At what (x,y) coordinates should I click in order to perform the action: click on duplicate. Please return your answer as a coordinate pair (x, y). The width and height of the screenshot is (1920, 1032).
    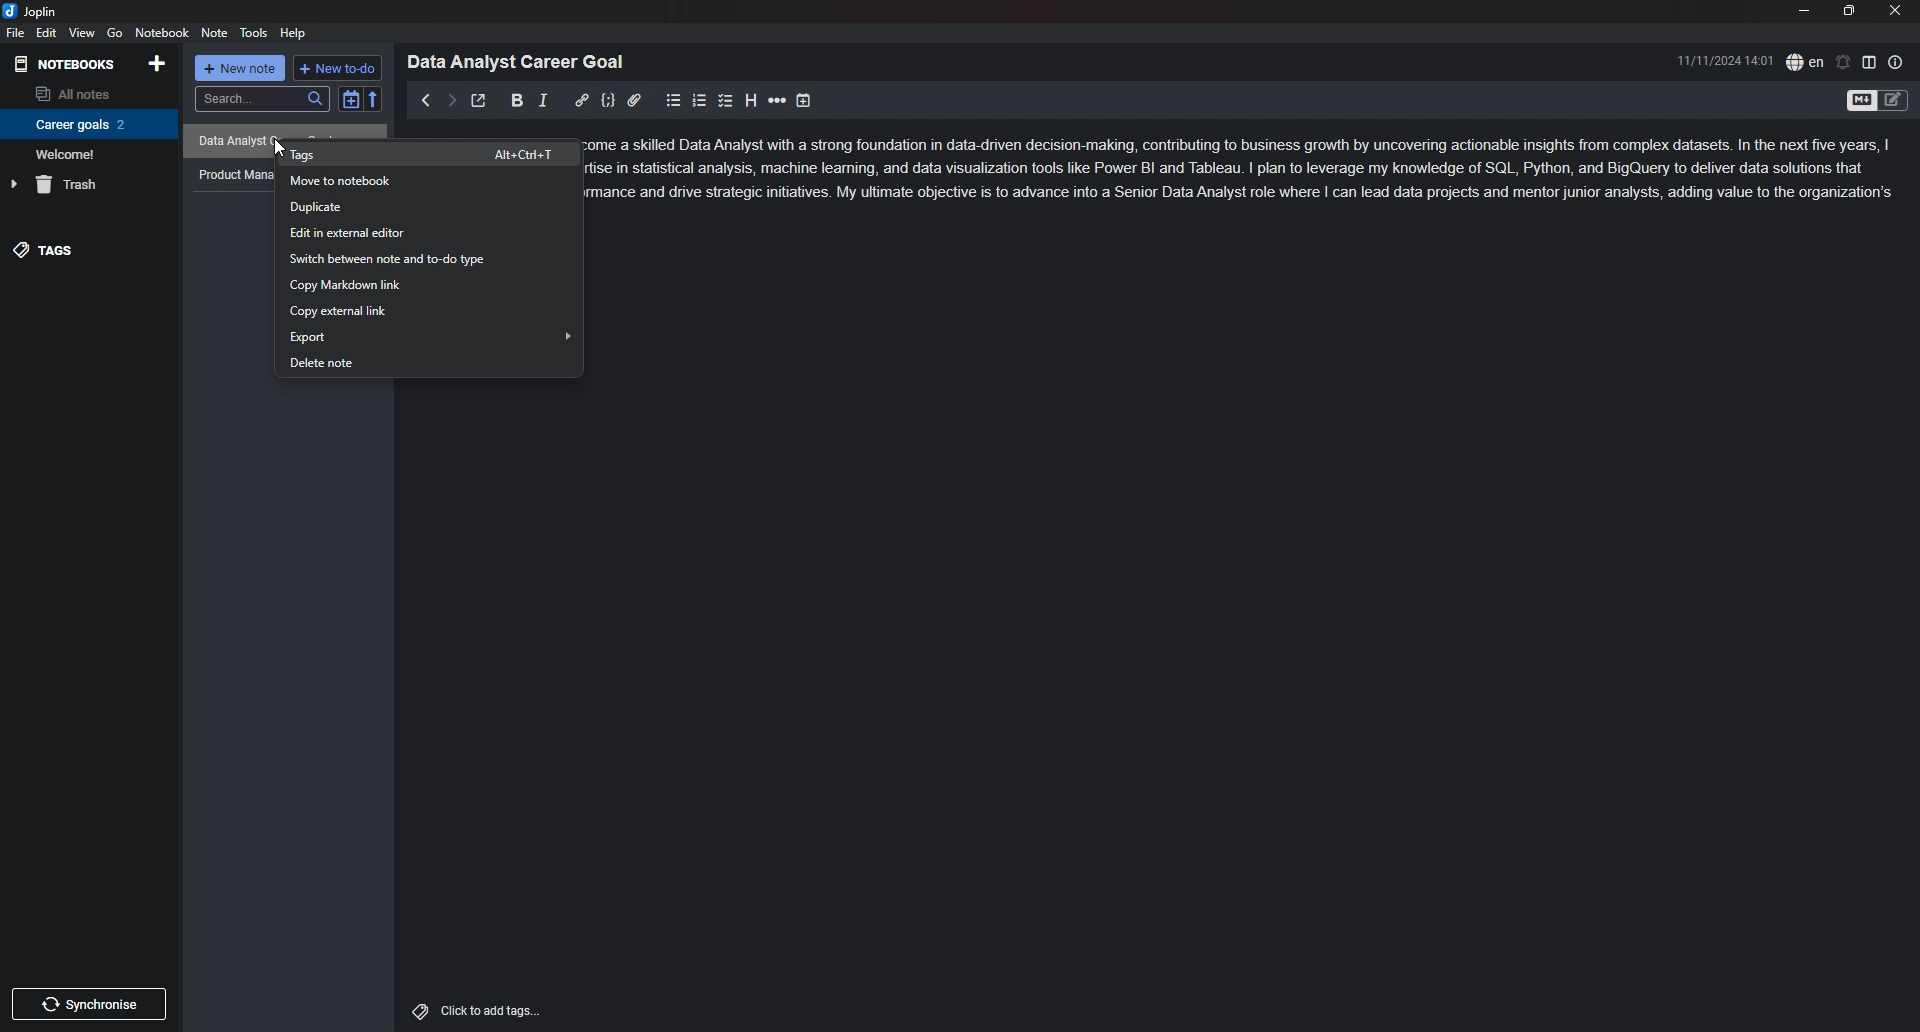
    Looking at the image, I should click on (429, 208).